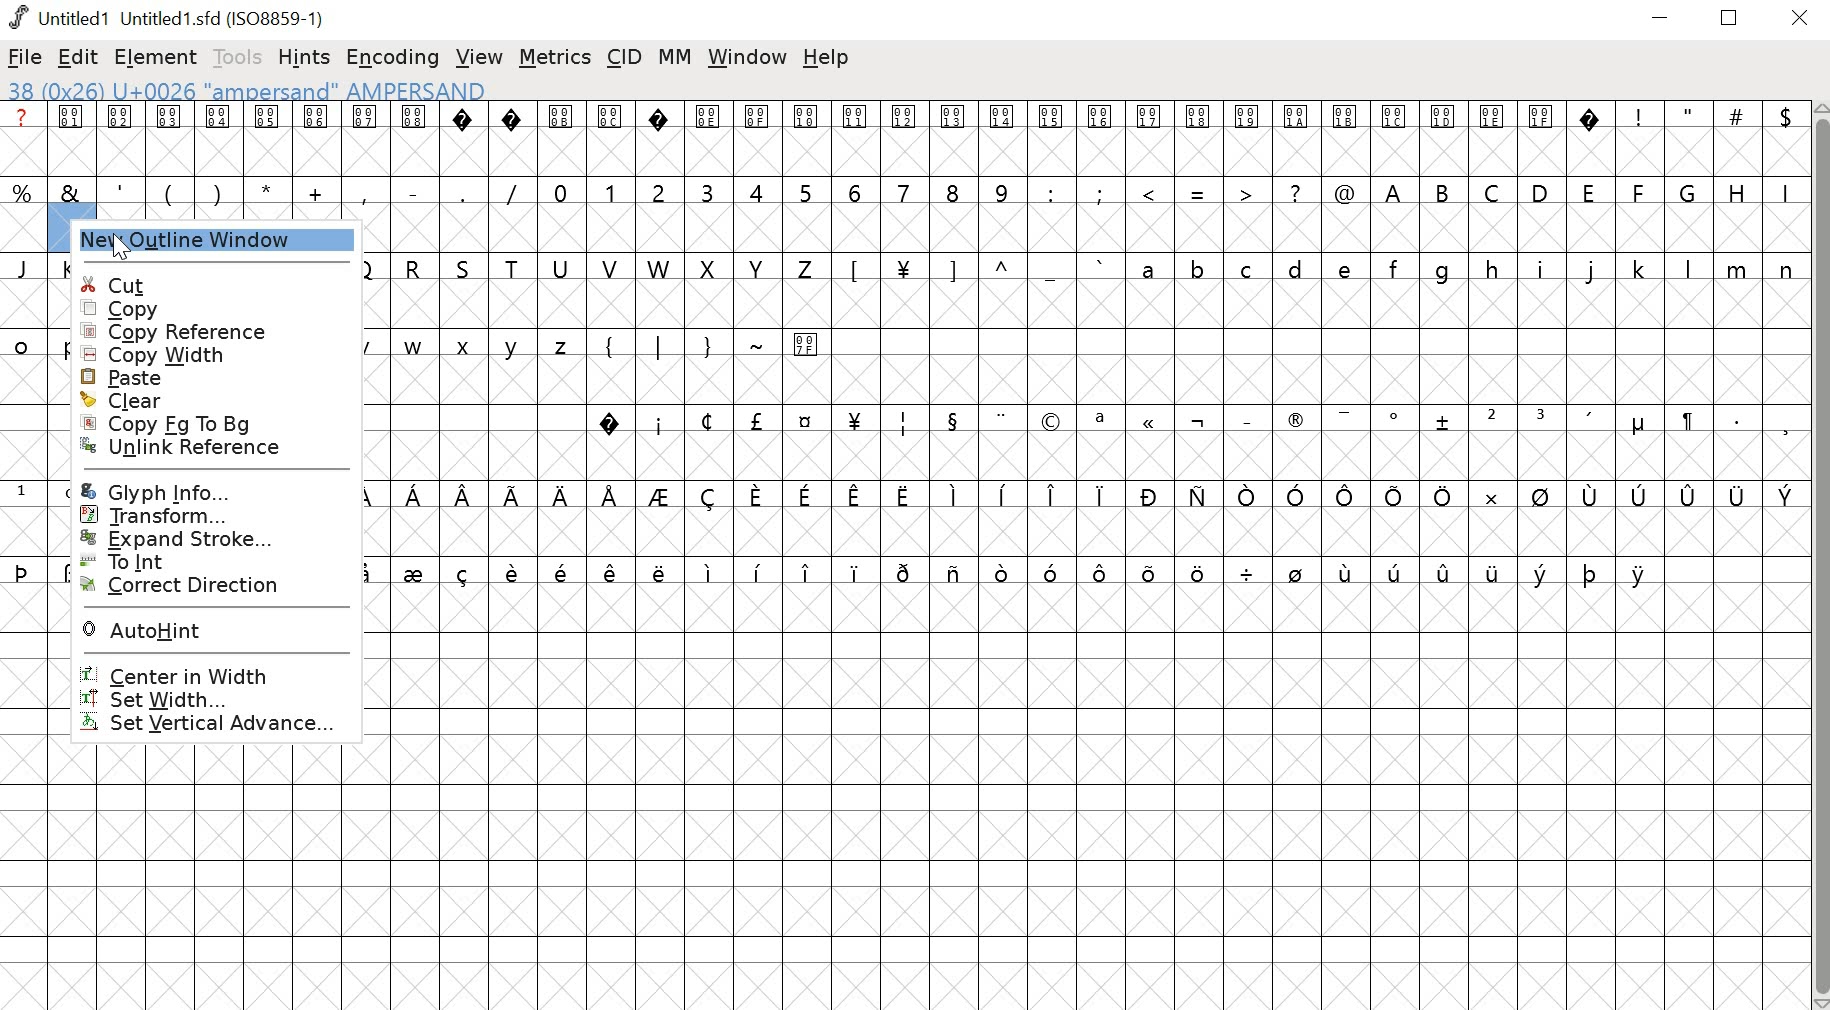 The height and width of the screenshot is (1010, 1830). Describe the element at coordinates (201, 424) in the screenshot. I see `copy Fg To Bg` at that location.